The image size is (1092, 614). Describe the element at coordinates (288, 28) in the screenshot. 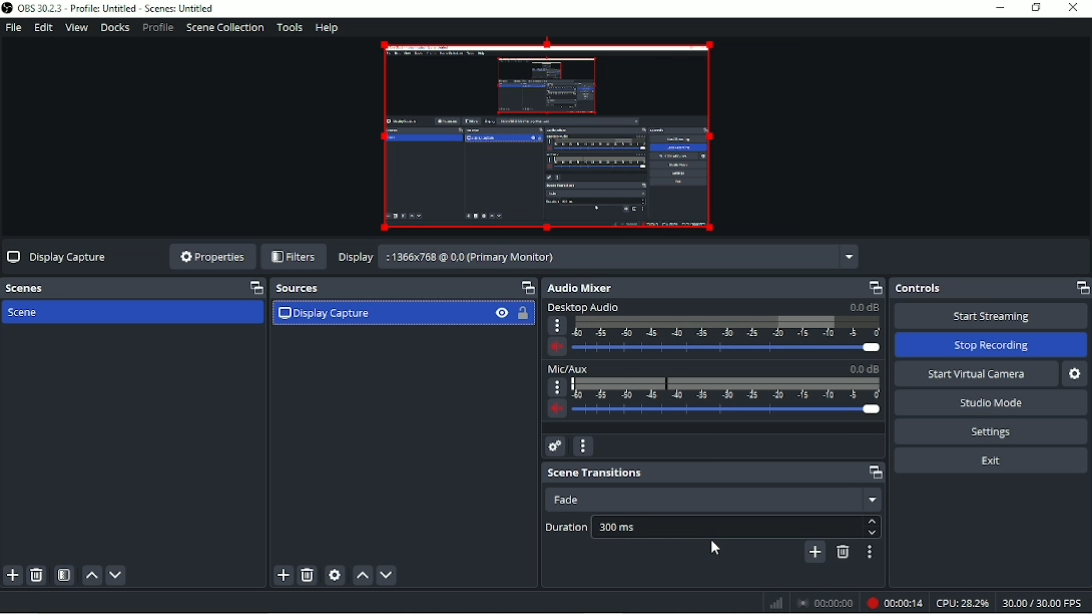

I see `Tools` at that location.